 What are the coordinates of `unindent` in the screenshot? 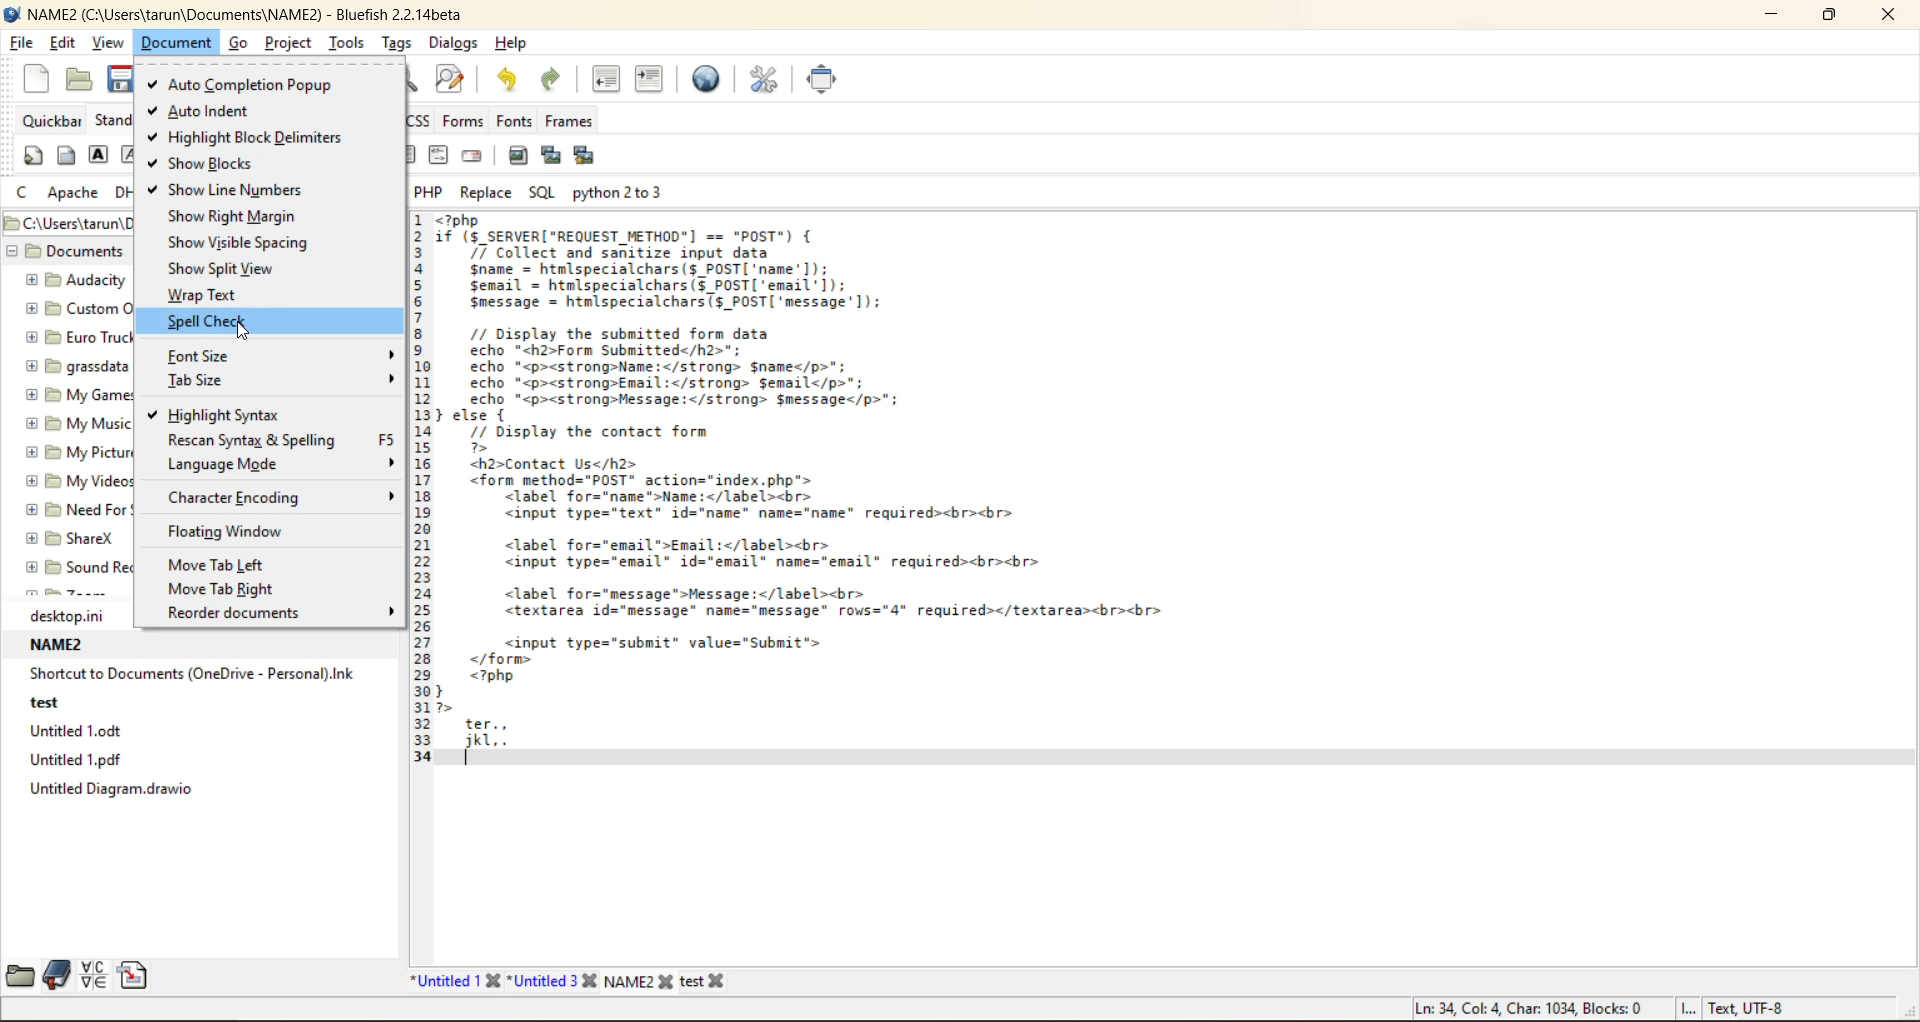 It's located at (605, 79).